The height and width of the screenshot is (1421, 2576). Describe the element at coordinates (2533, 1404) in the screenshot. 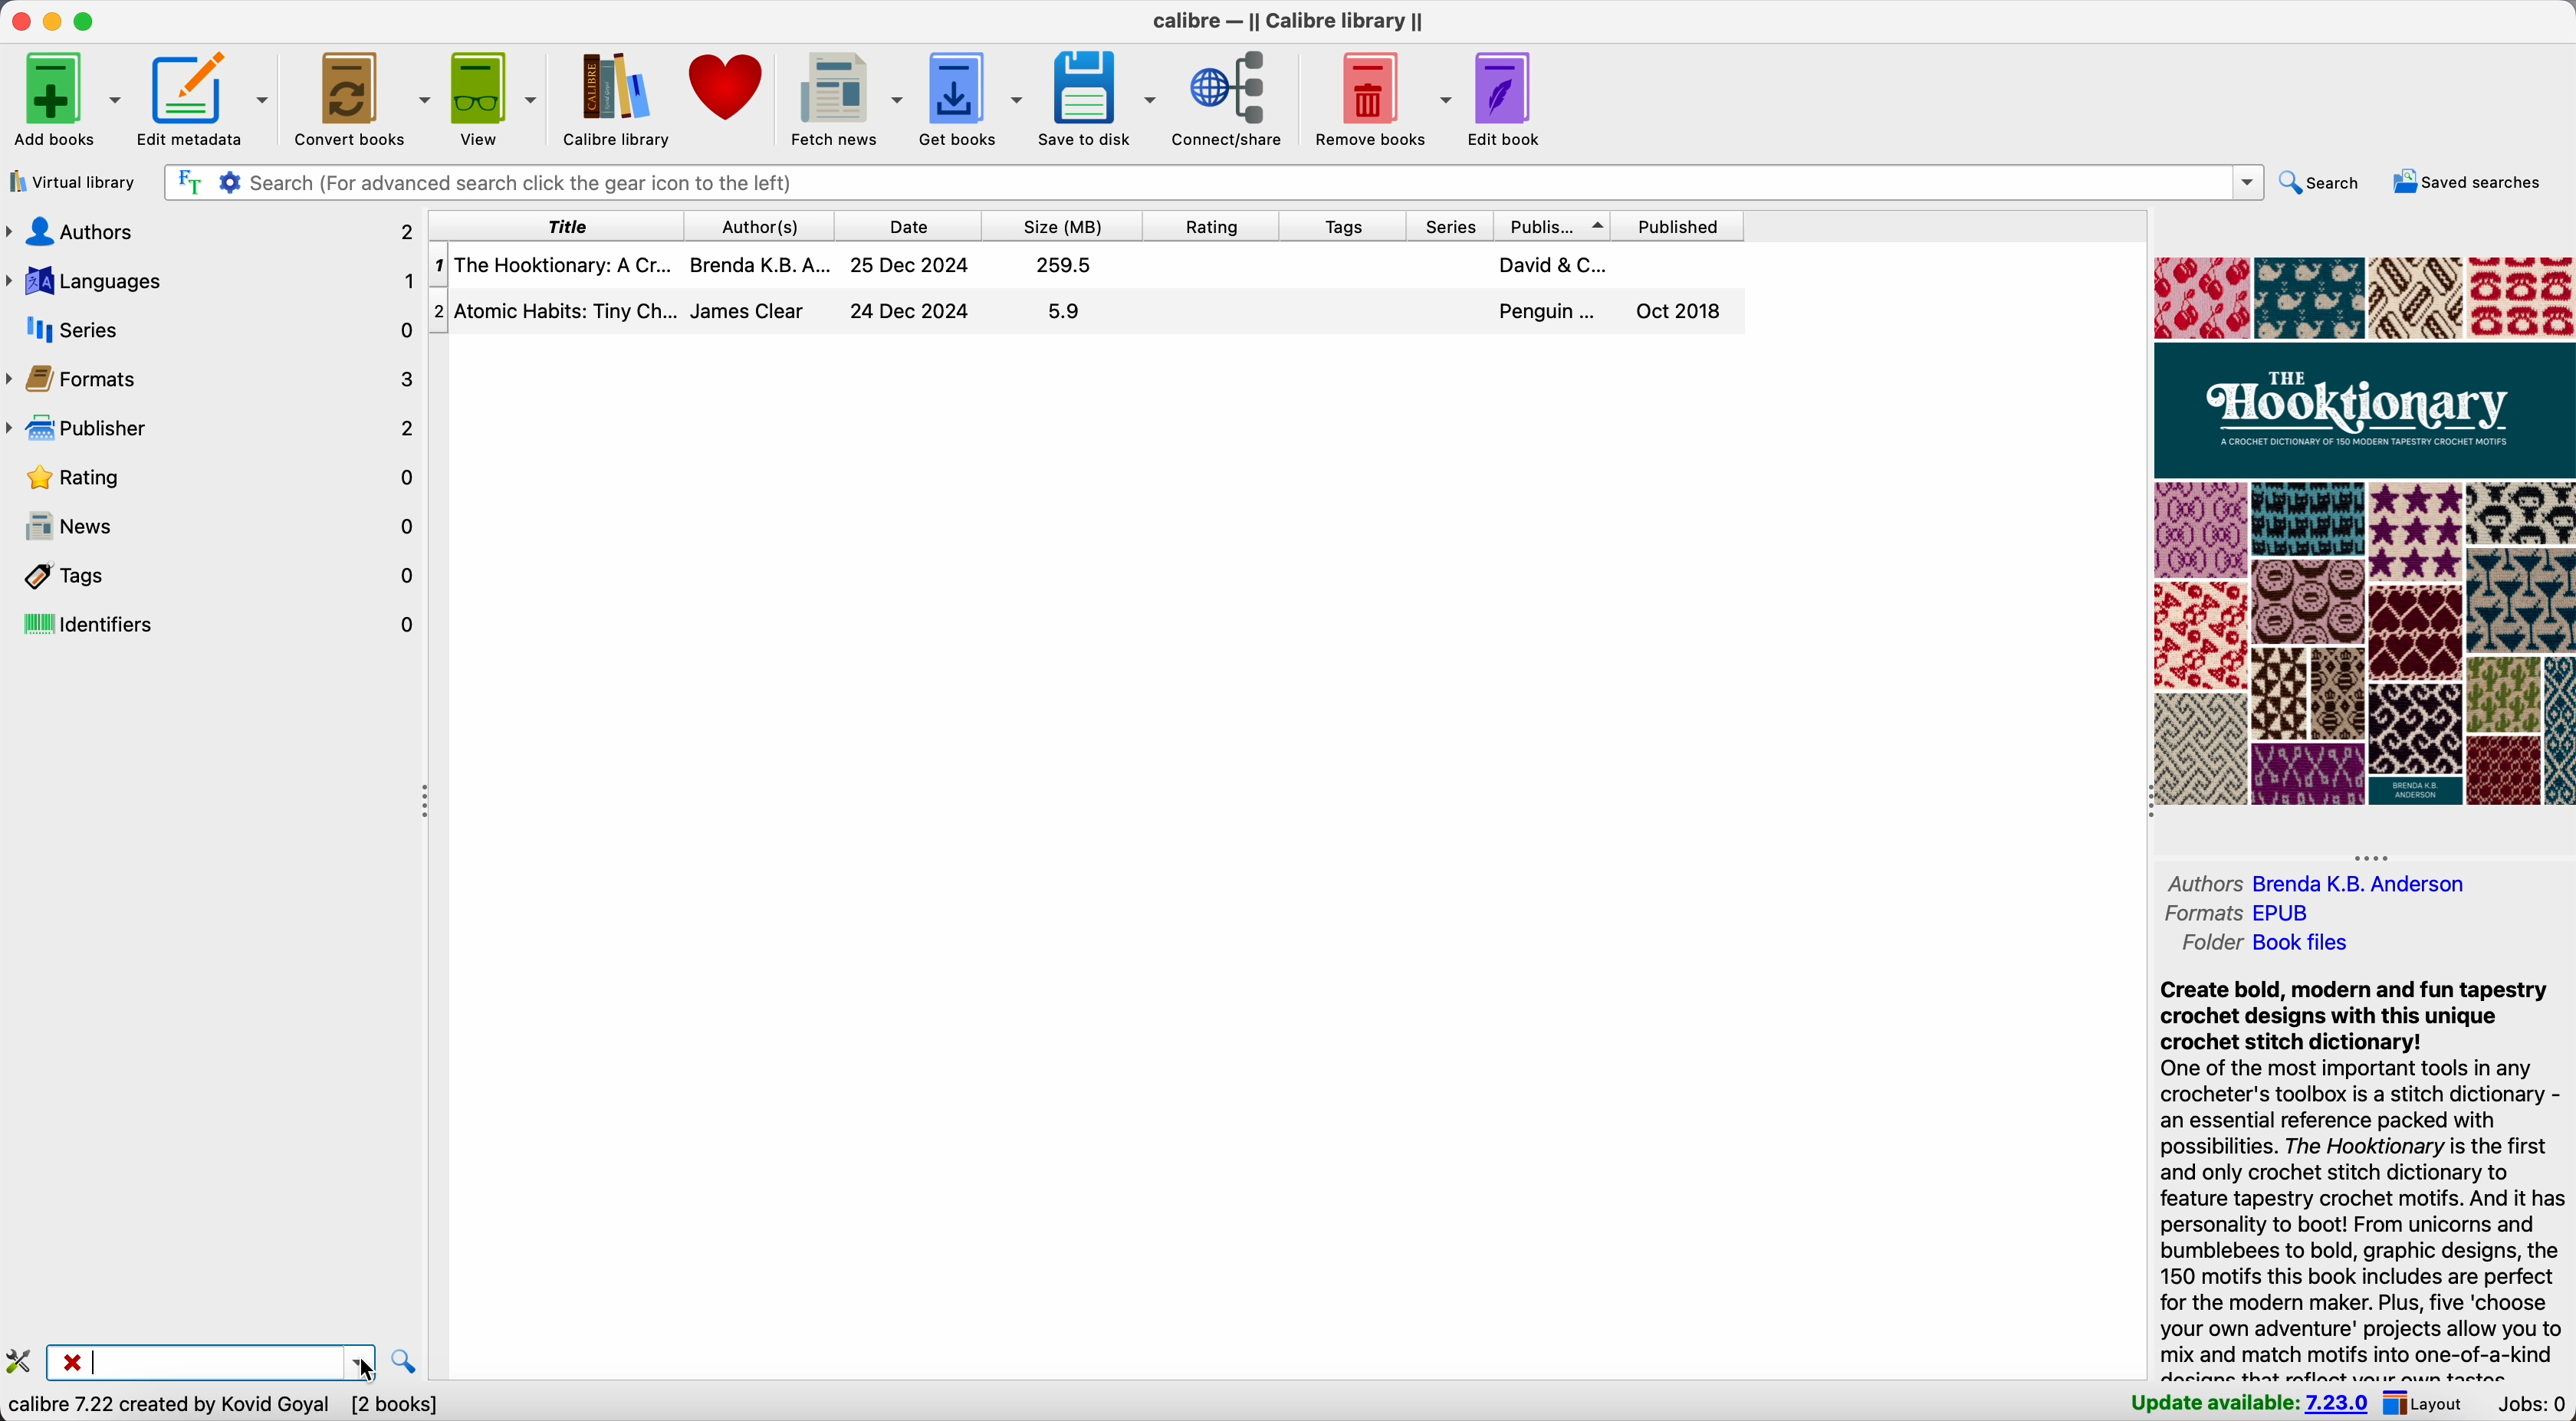

I see `Jobs: 0` at that location.